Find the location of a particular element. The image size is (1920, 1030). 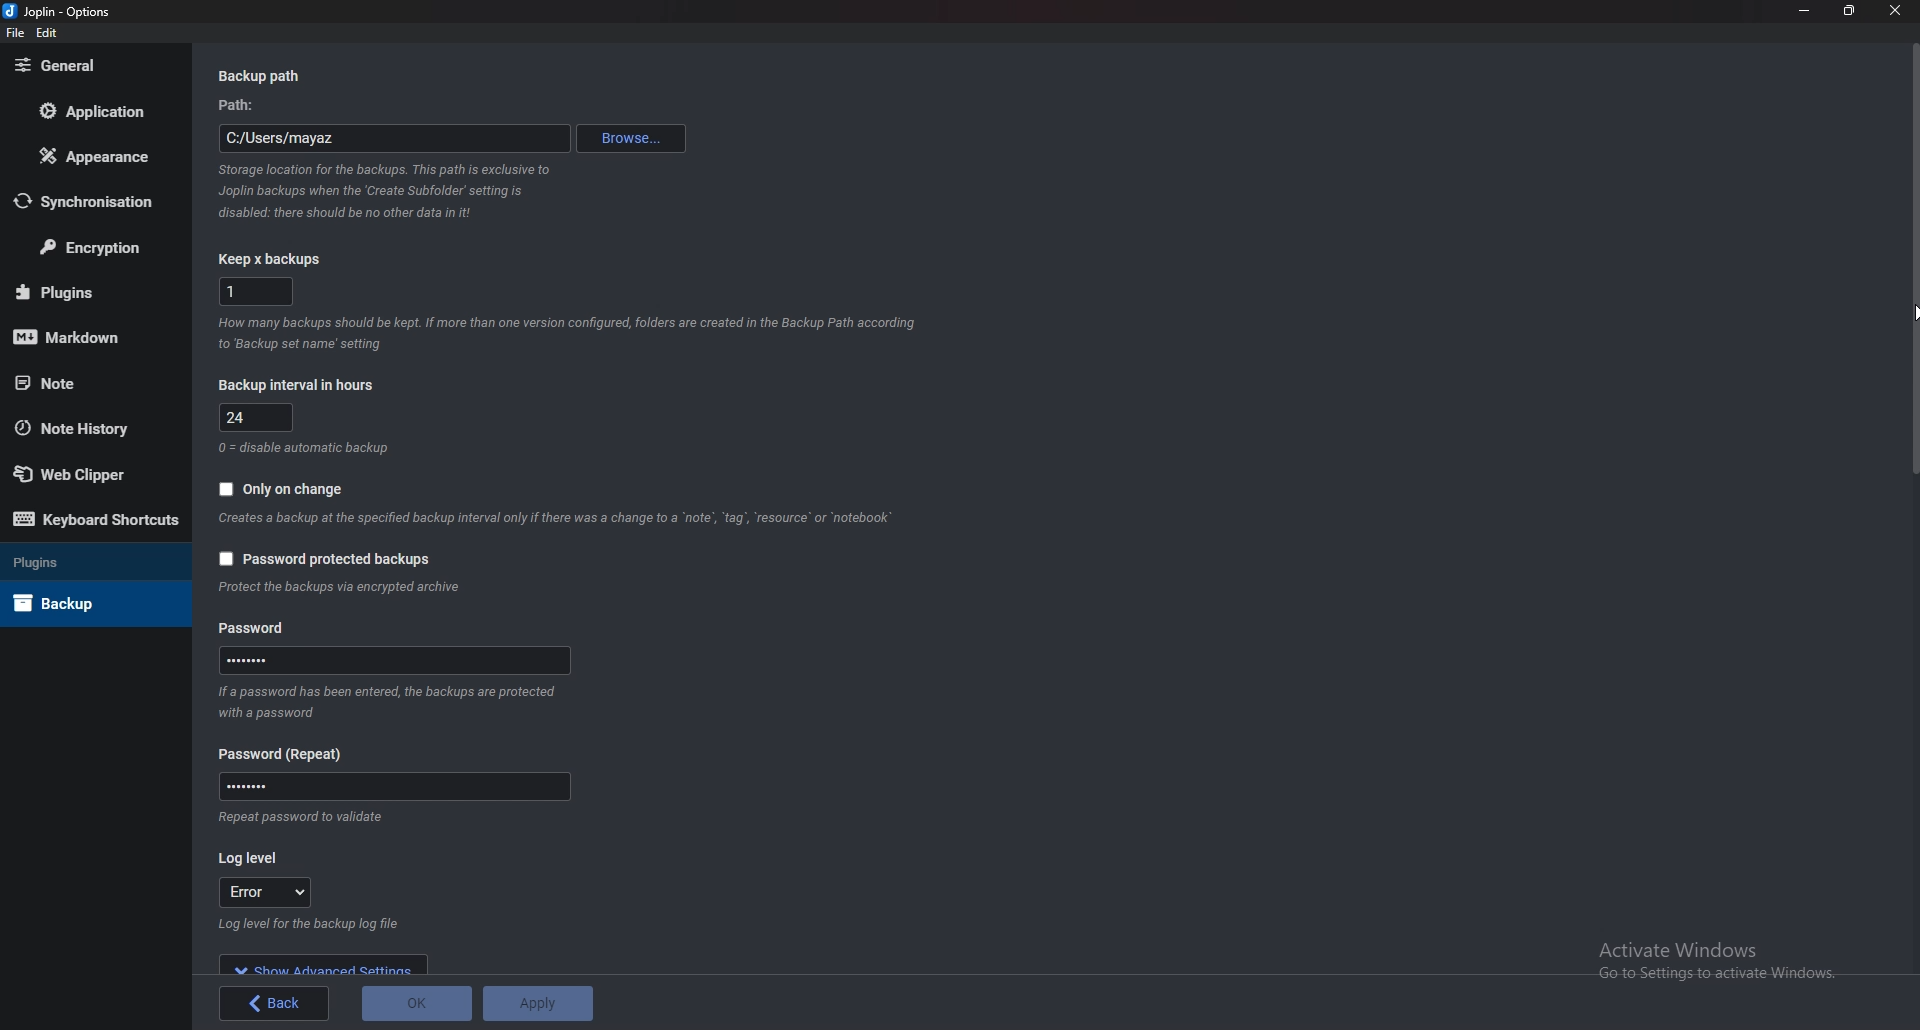

close is located at coordinates (1898, 10).